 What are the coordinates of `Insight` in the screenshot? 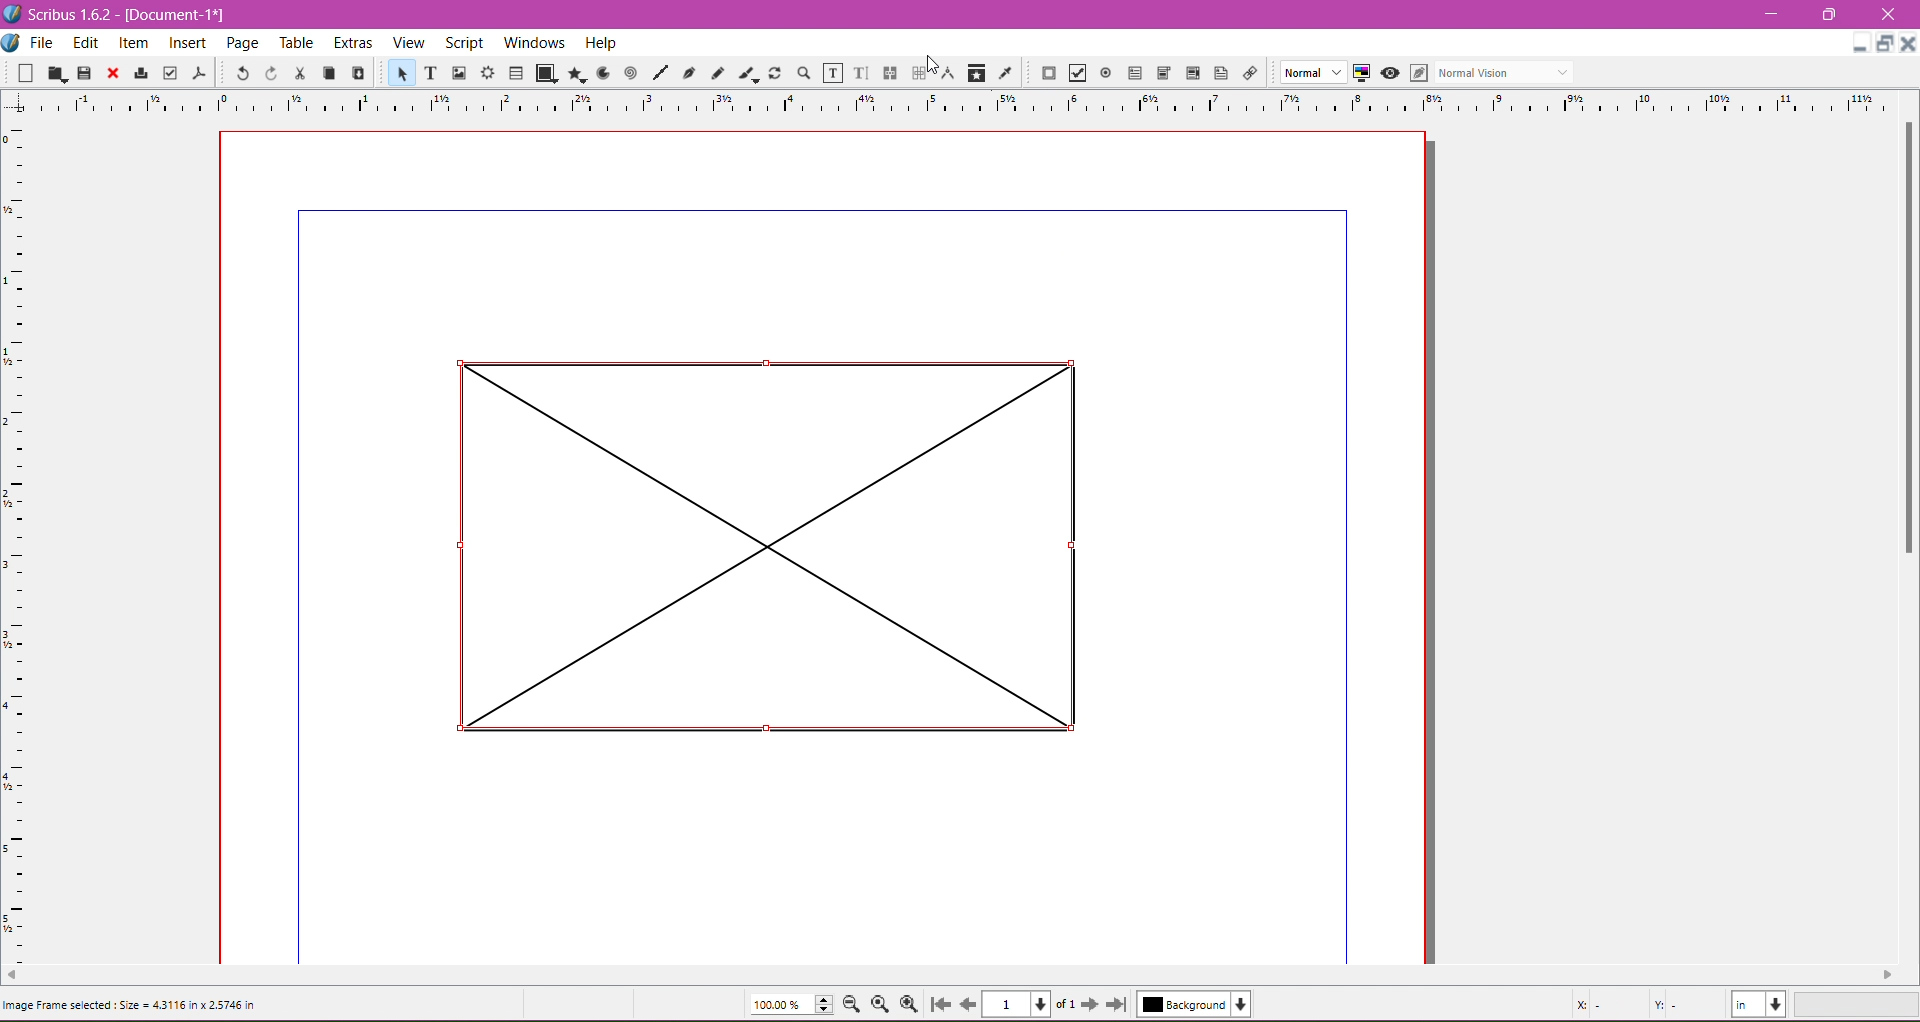 It's located at (185, 45).